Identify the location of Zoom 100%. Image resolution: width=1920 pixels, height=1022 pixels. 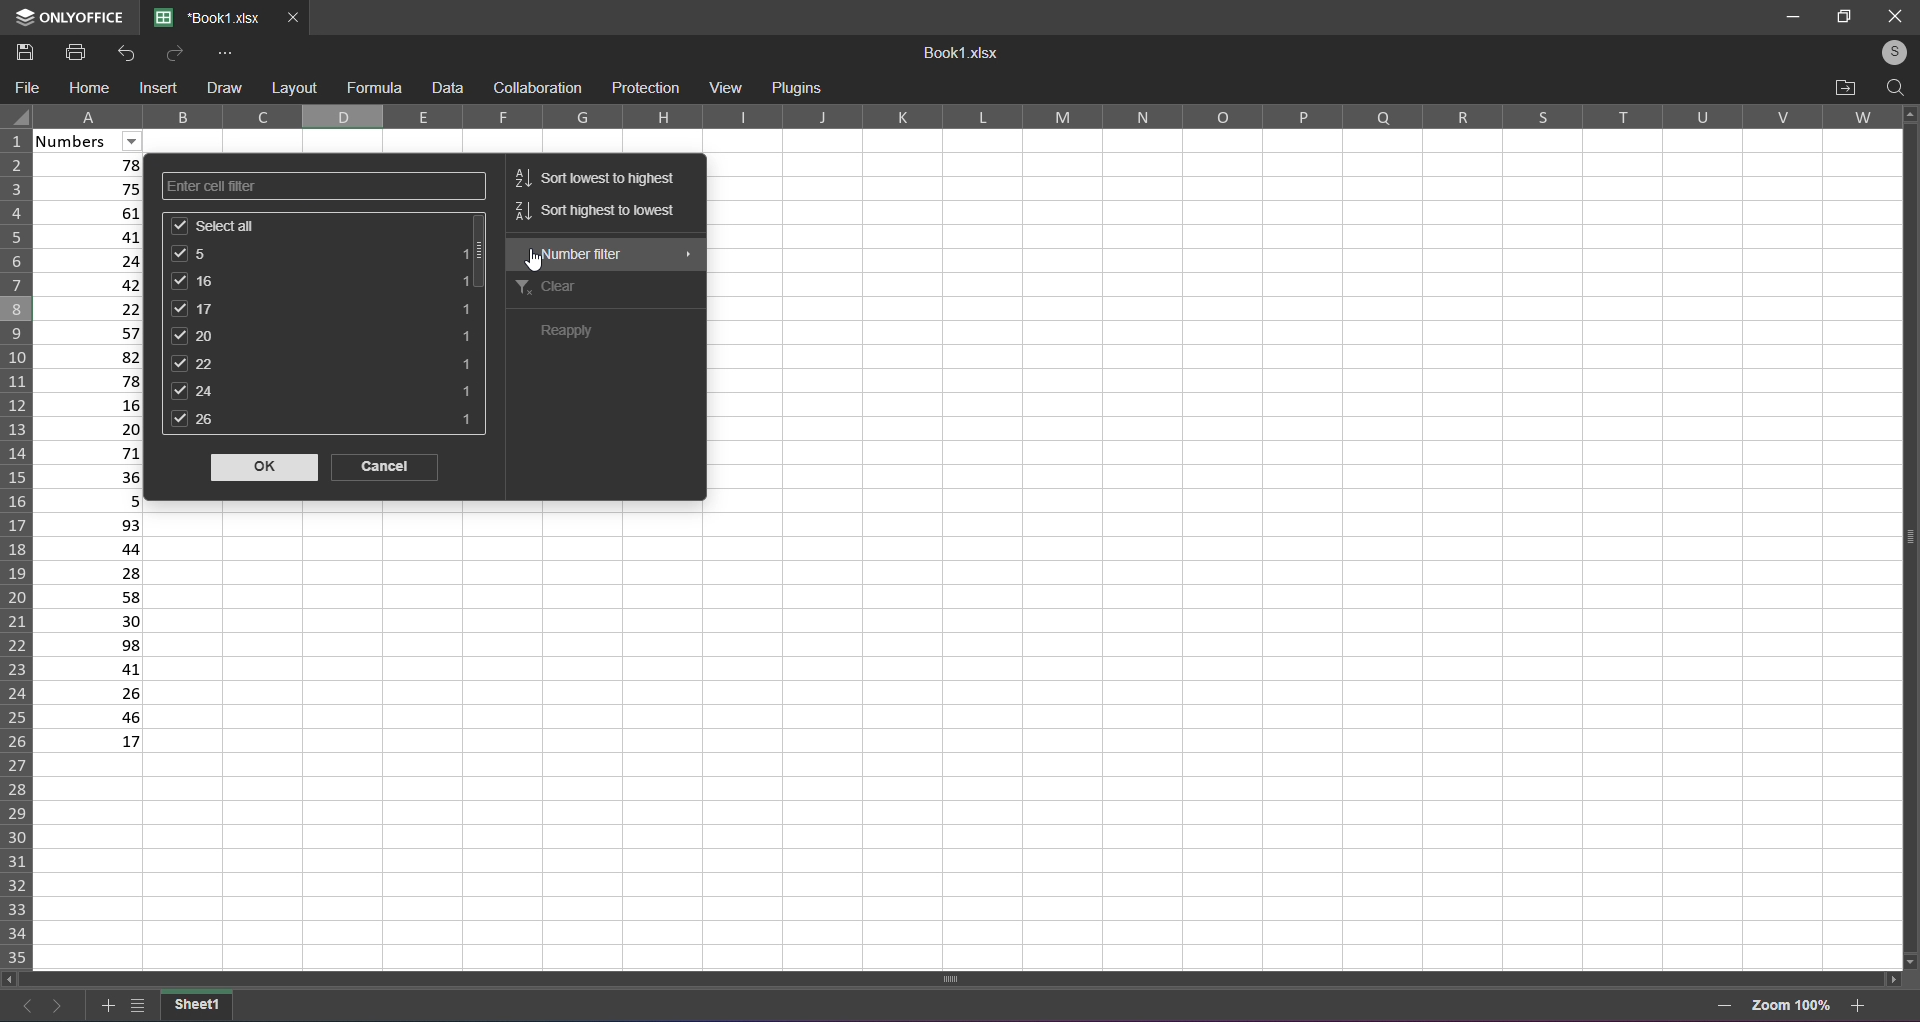
(1792, 1003).